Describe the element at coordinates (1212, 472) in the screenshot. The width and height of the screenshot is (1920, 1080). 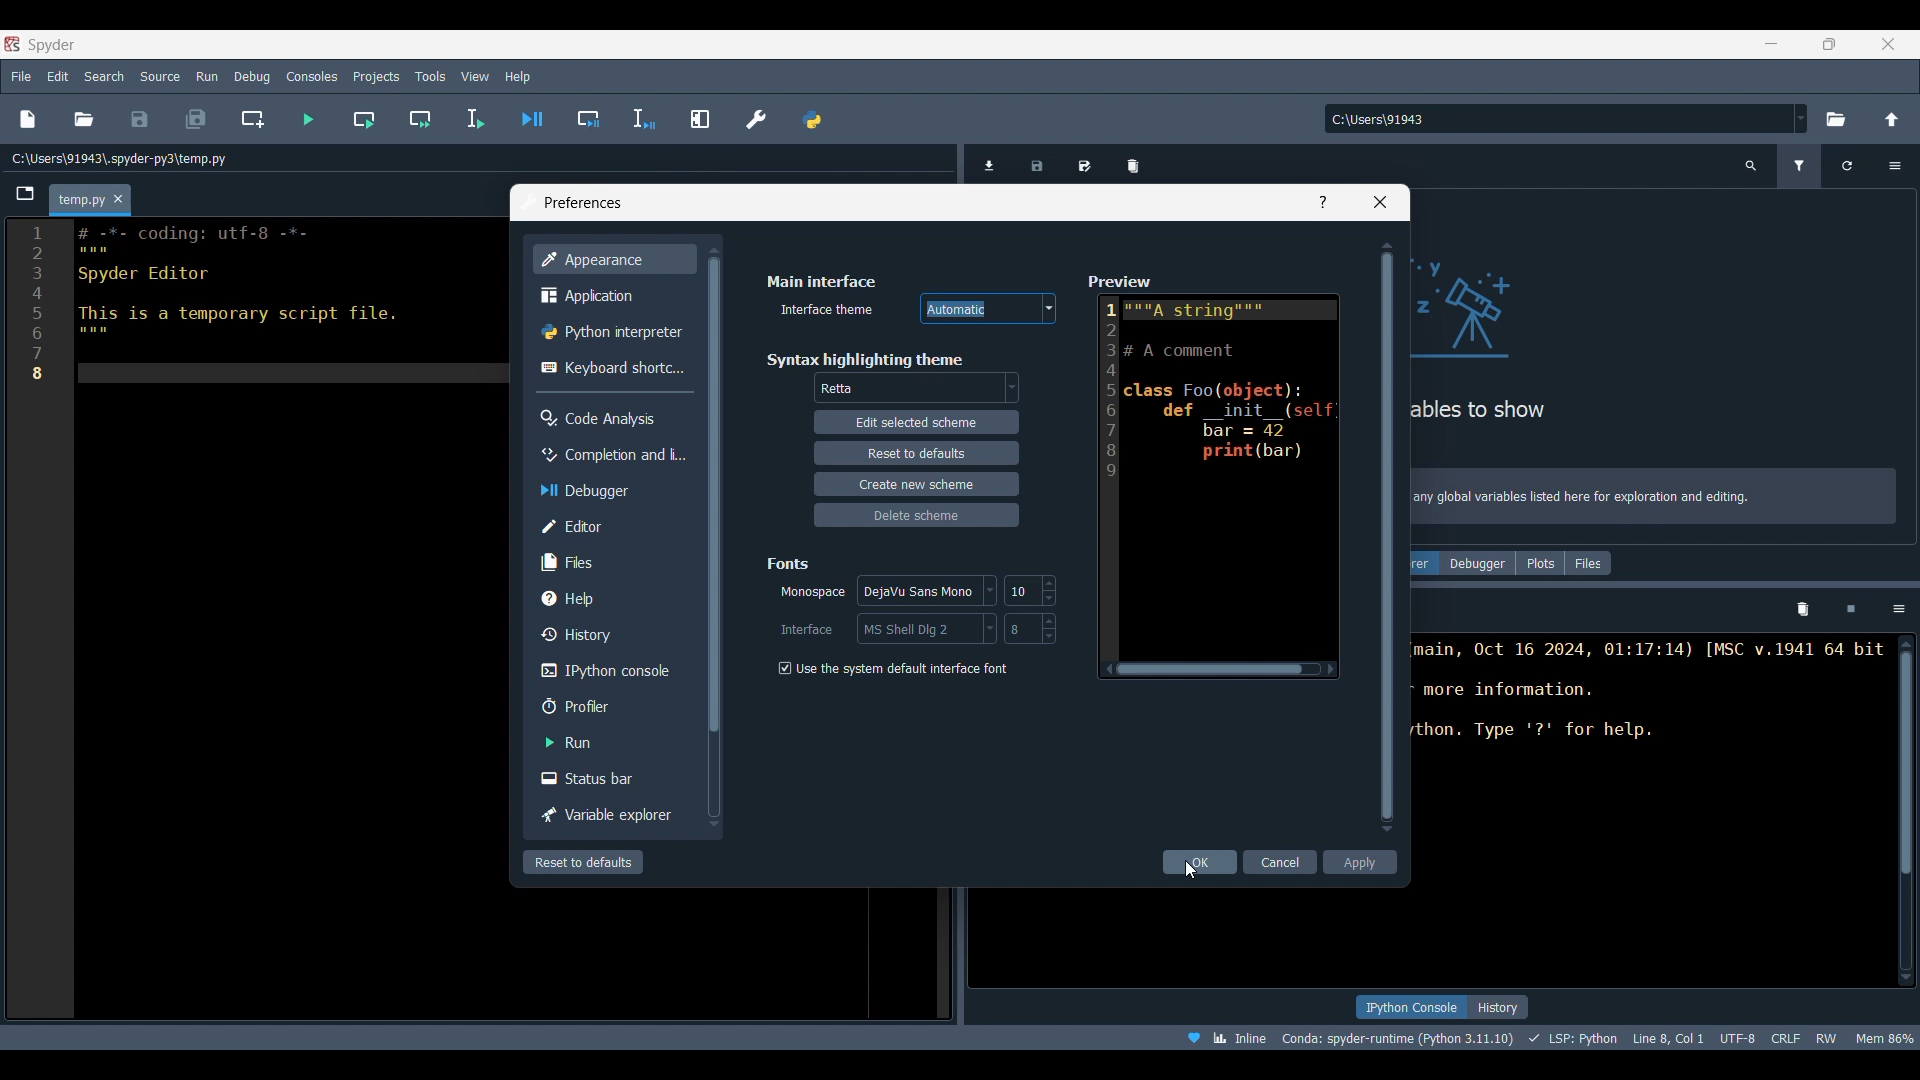
I see `Preview` at that location.